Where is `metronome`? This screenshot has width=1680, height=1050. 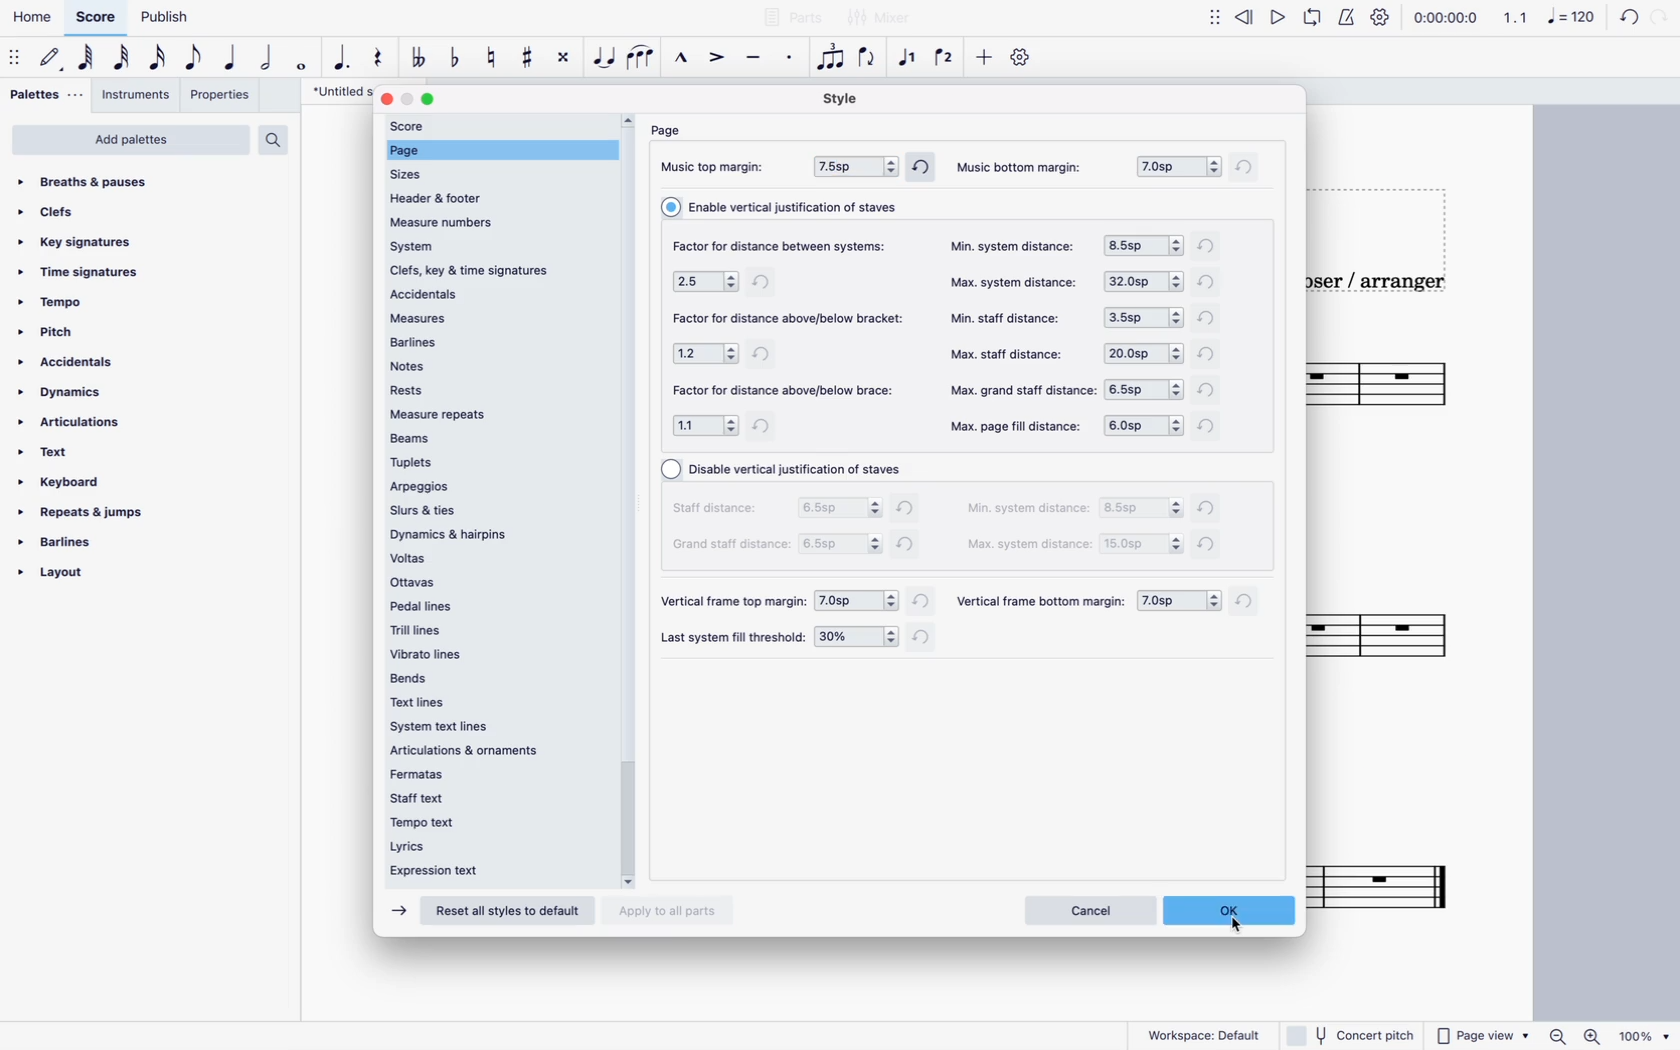 metronome is located at coordinates (1348, 20).